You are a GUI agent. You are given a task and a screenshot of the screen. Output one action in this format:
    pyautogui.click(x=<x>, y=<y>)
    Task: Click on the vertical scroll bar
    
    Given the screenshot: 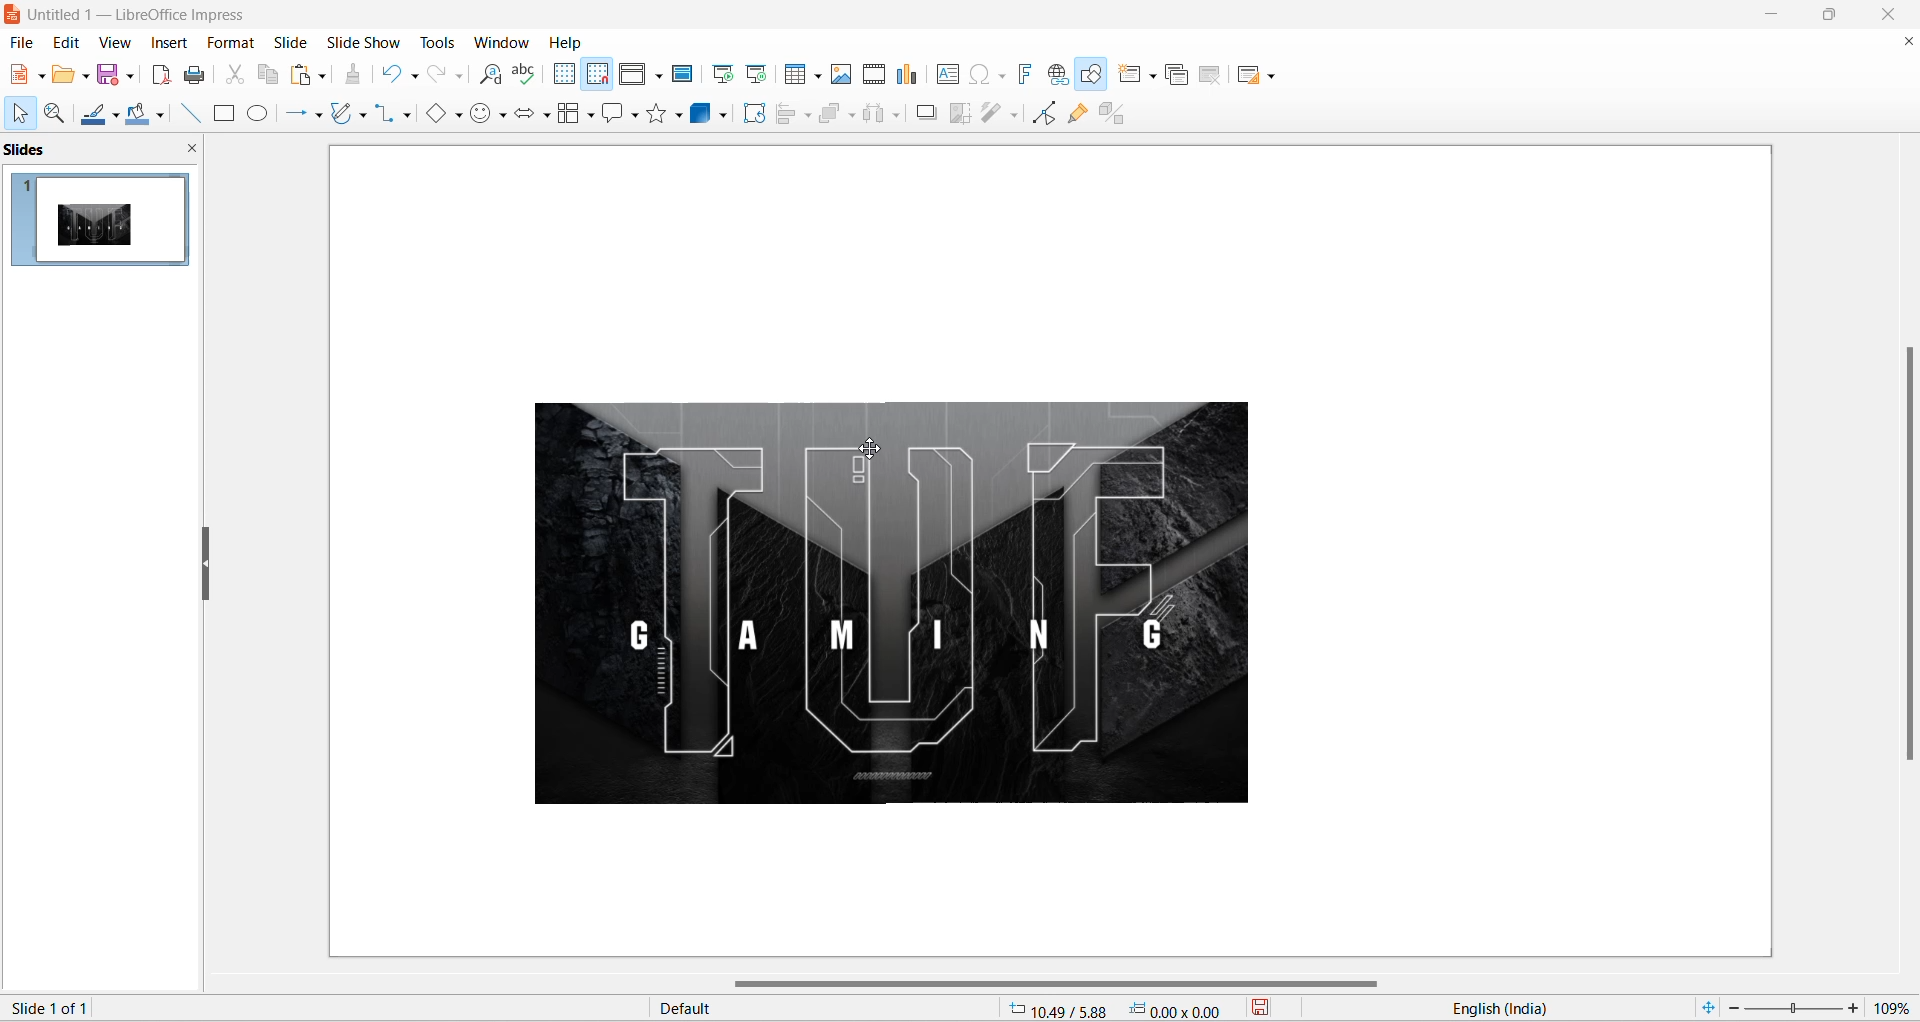 What is the action you would take?
    pyautogui.click(x=1908, y=551)
    